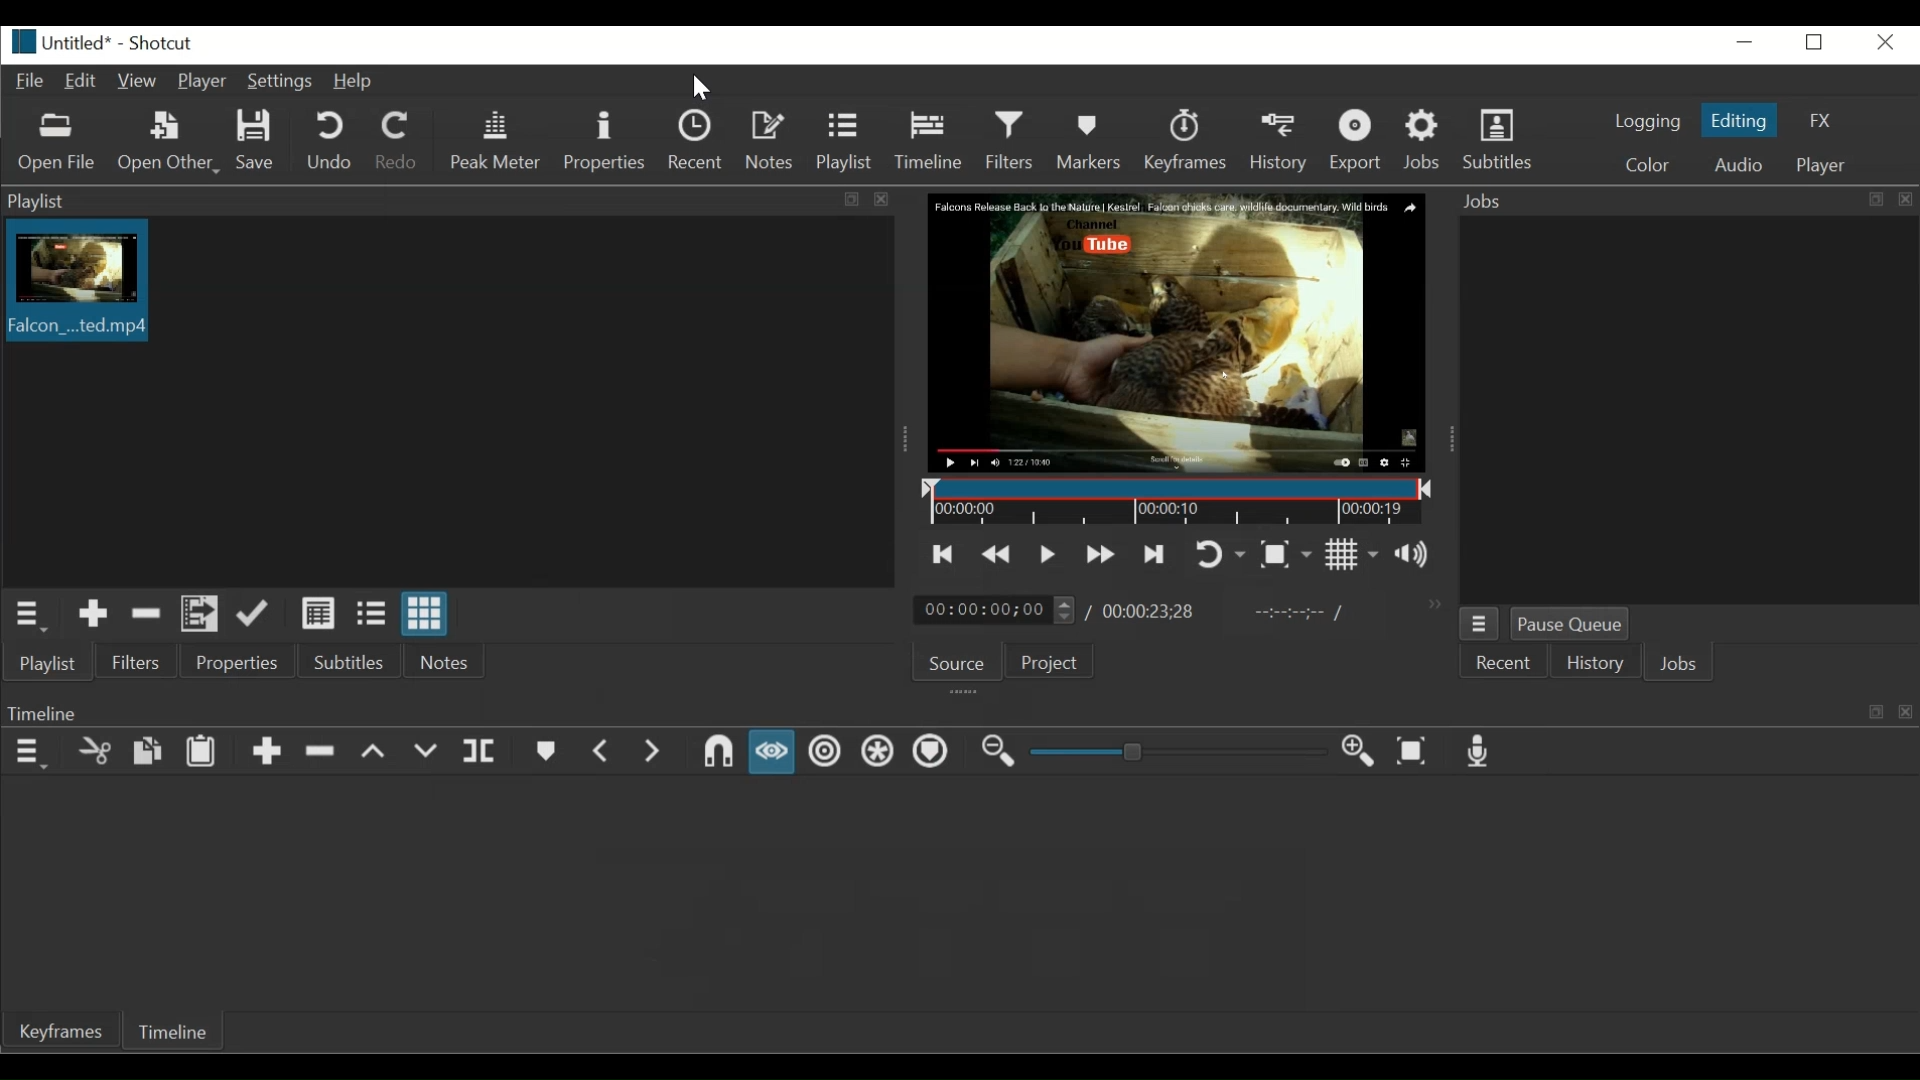  What do you see at coordinates (1685, 201) in the screenshot?
I see `Jobs` at bounding box center [1685, 201].